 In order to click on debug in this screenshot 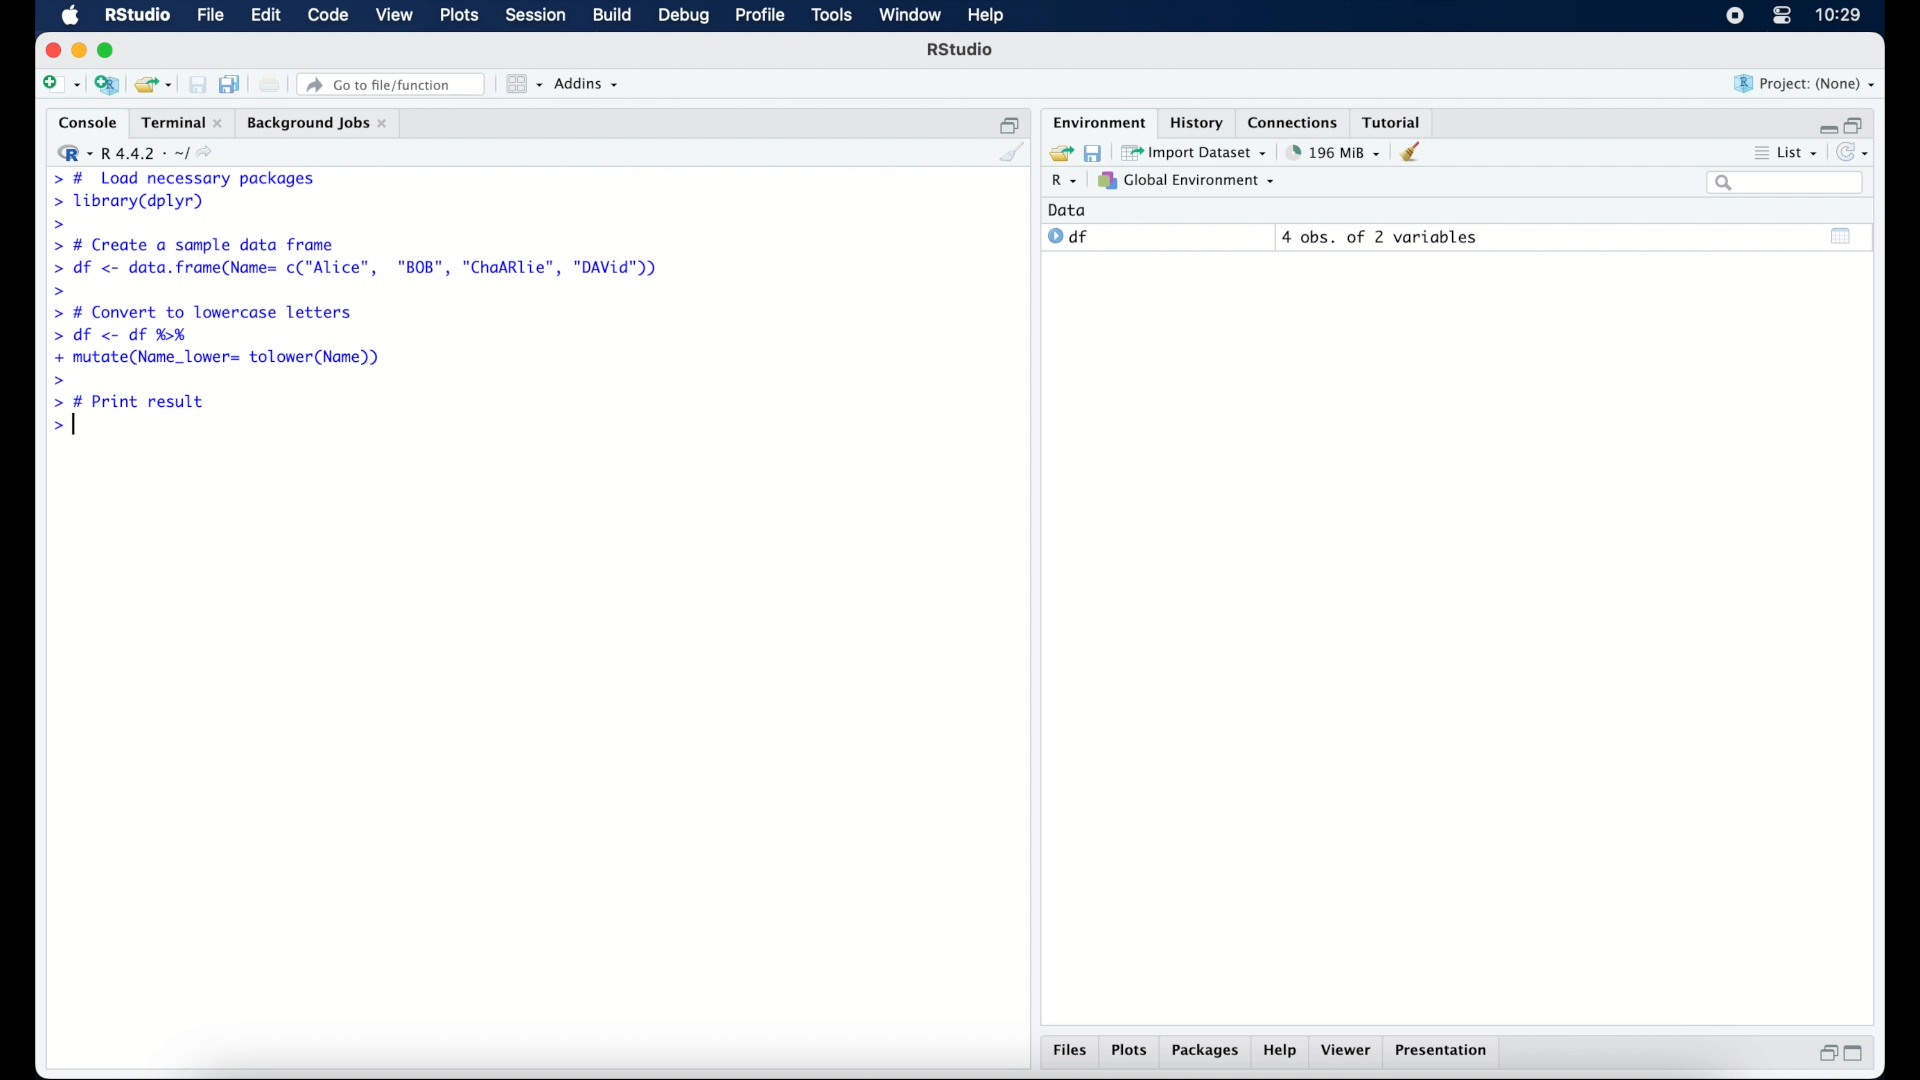, I will do `click(684, 17)`.